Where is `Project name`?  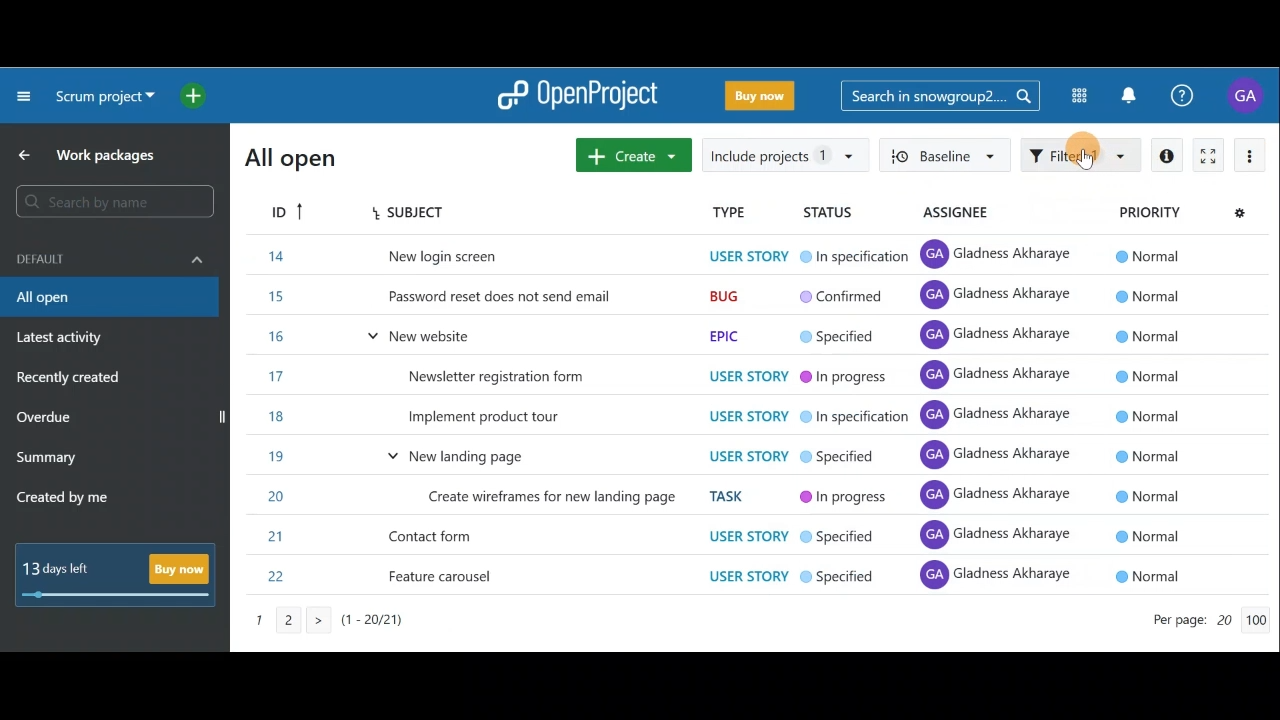 Project name is located at coordinates (102, 101).